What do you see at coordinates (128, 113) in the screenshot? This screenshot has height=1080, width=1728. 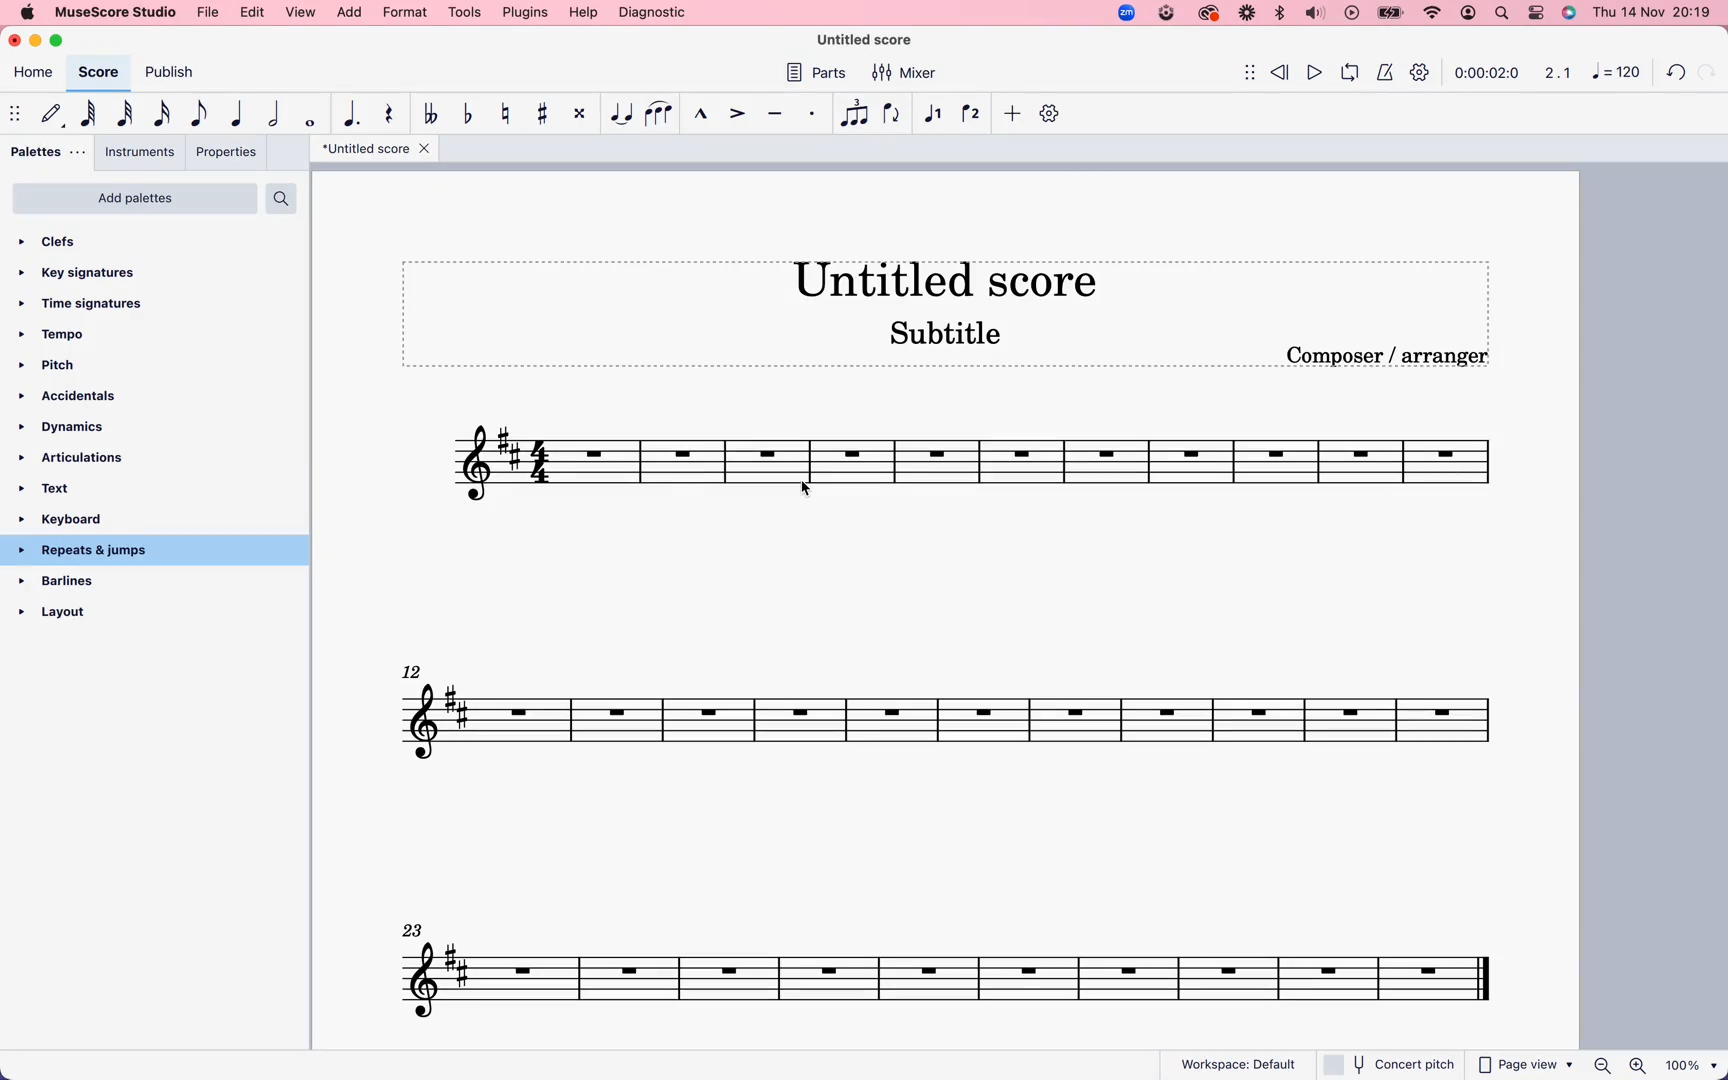 I see `32nd note` at bounding box center [128, 113].